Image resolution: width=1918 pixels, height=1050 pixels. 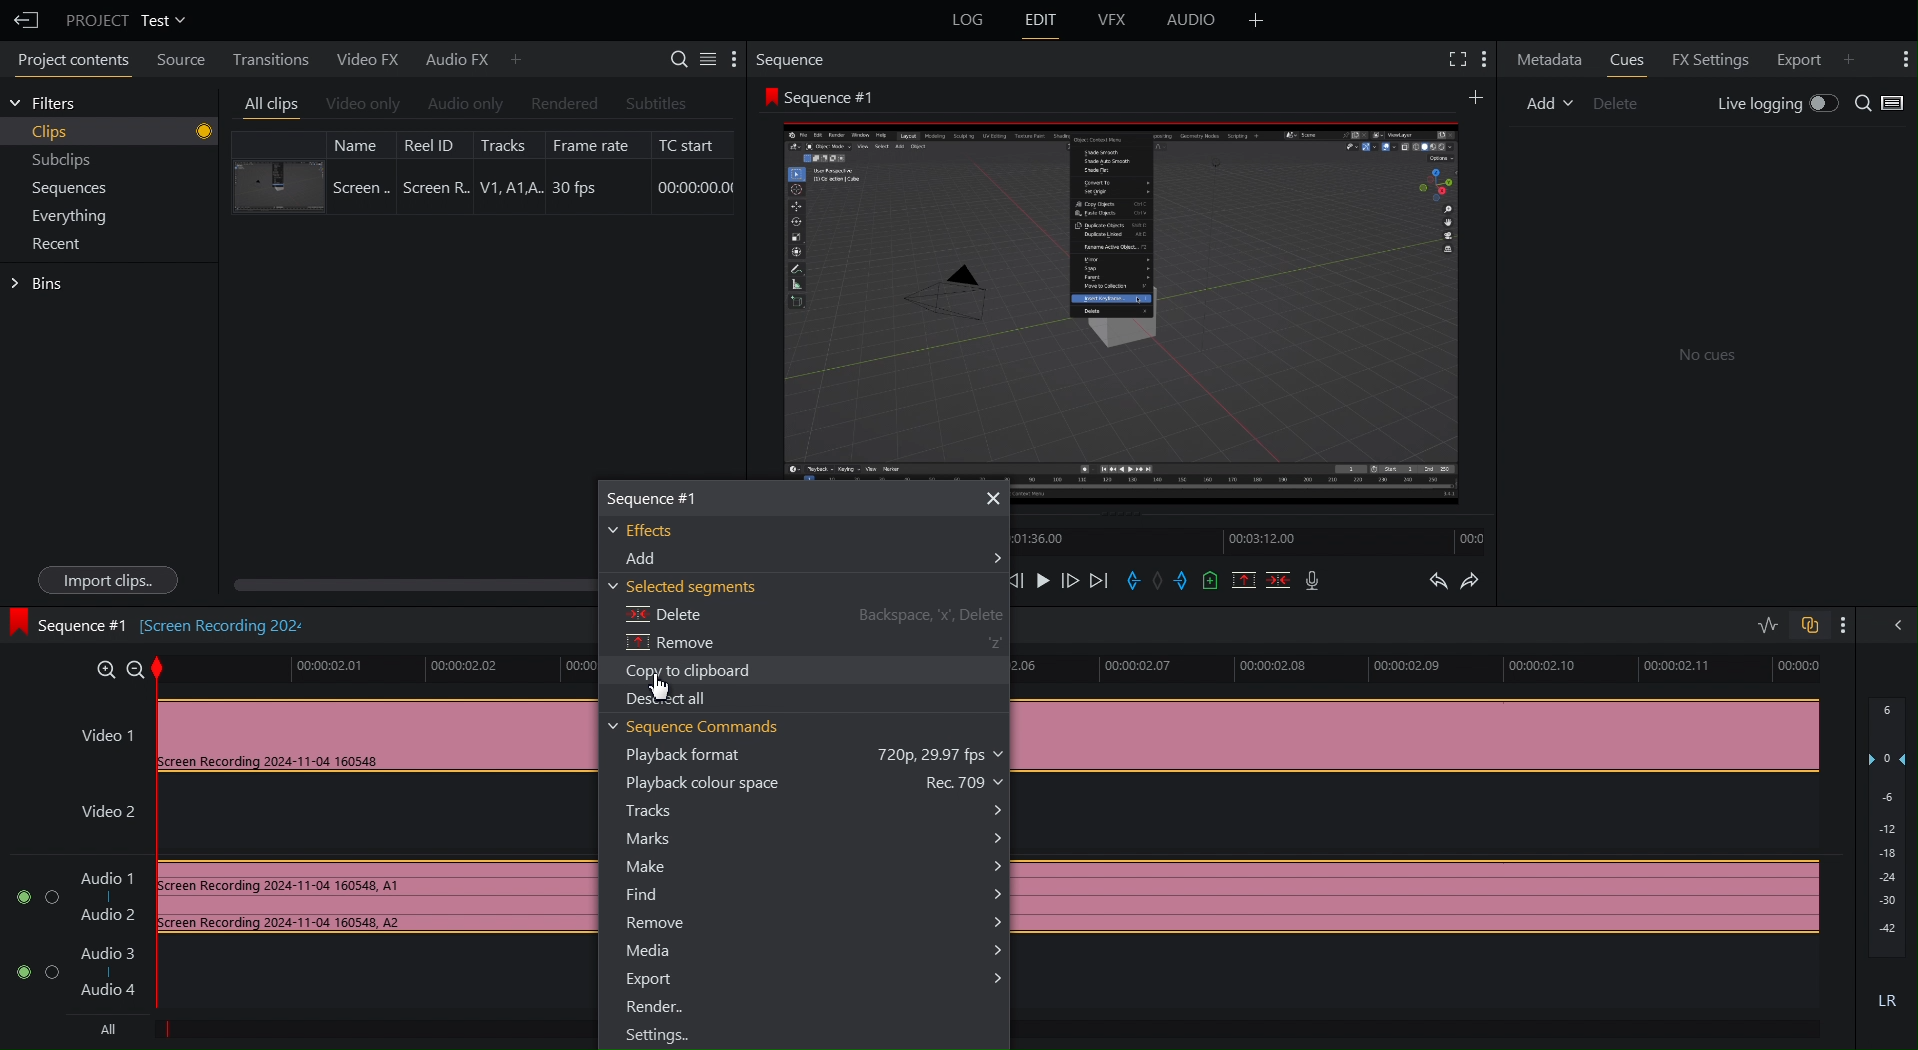 What do you see at coordinates (964, 22) in the screenshot?
I see `Log` at bounding box center [964, 22].